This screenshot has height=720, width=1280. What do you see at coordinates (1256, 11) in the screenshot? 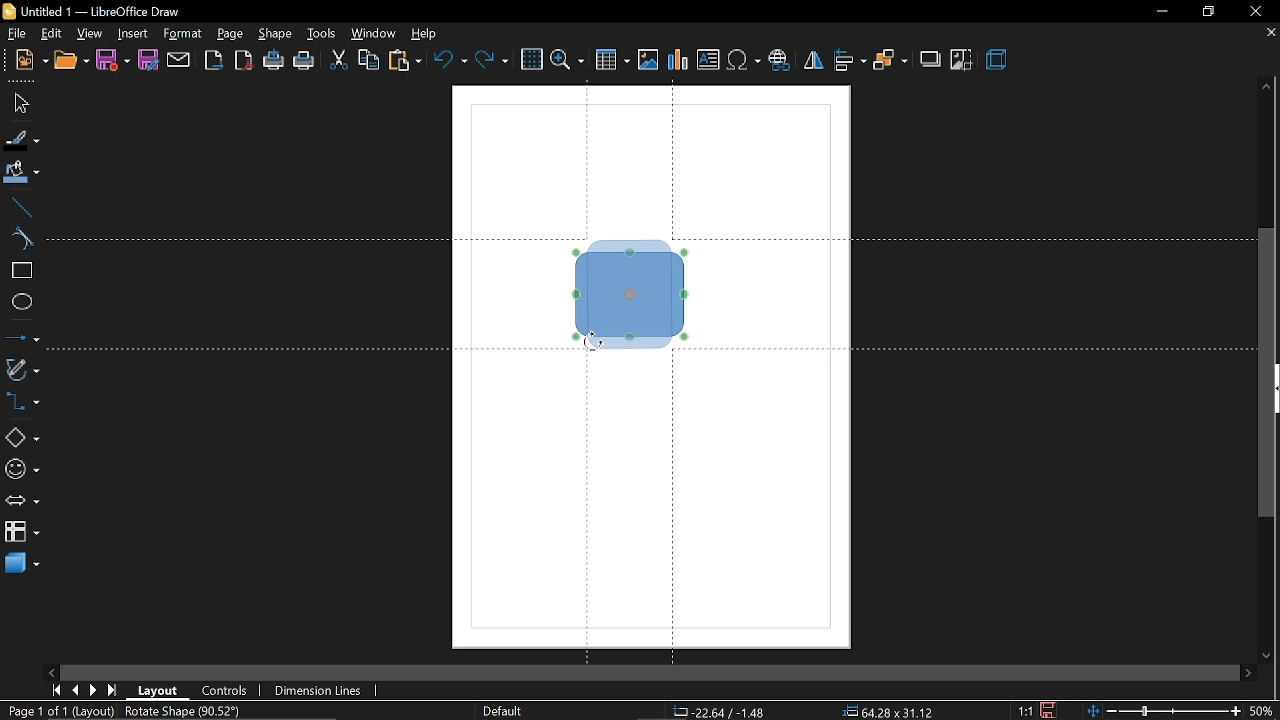
I see `close` at bounding box center [1256, 11].